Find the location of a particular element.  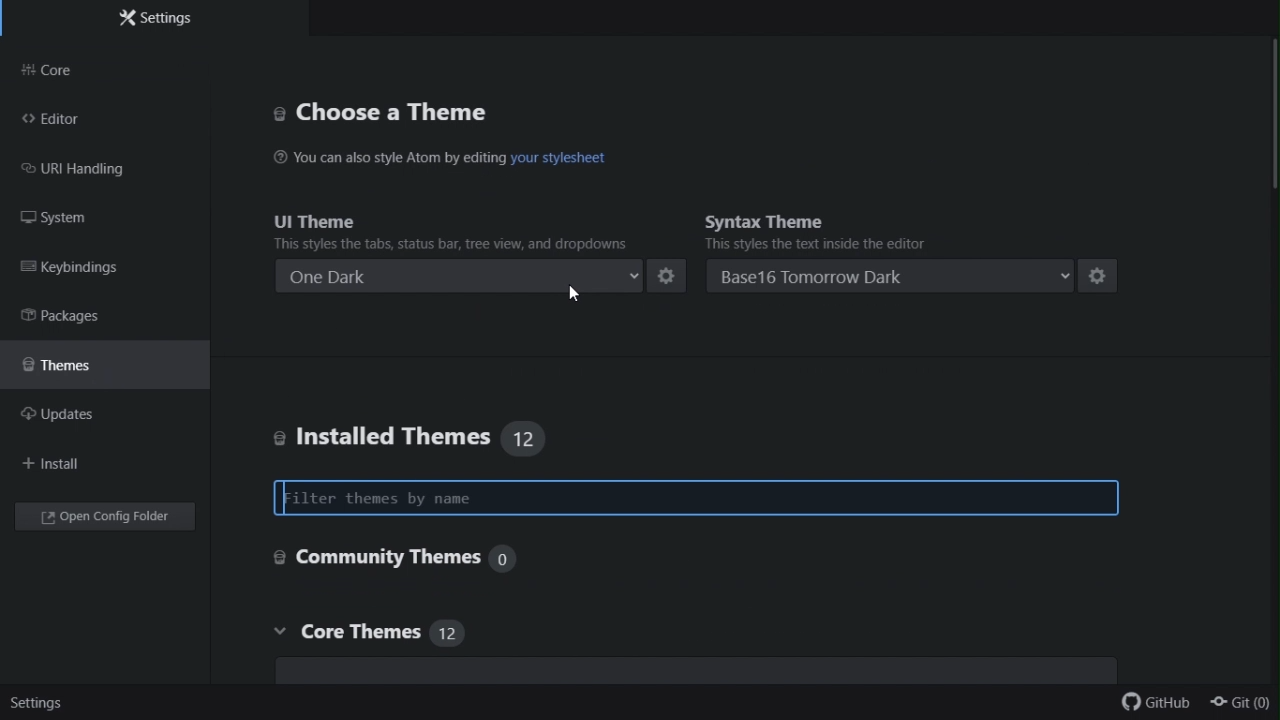

12 is located at coordinates (525, 437).